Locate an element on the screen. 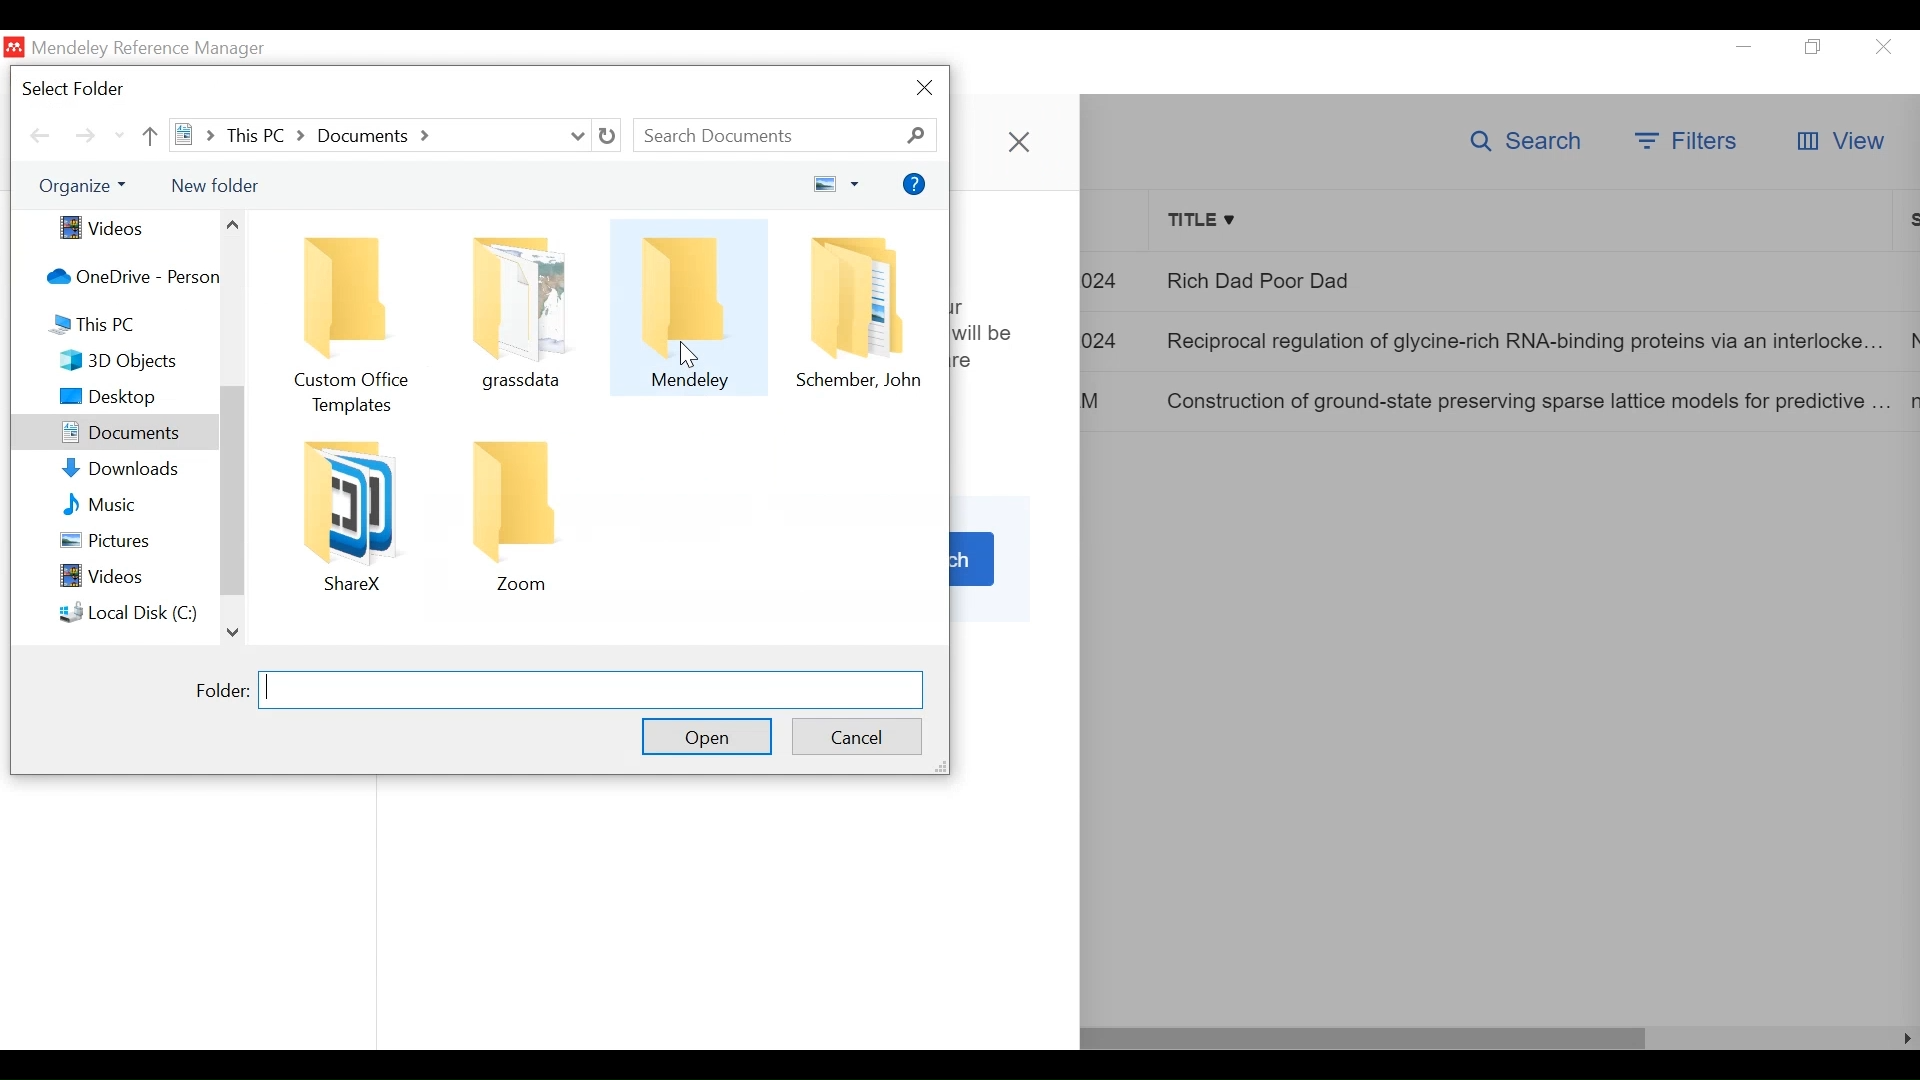  Horizontal Scroll bar is located at coordinates (1364, 1038).